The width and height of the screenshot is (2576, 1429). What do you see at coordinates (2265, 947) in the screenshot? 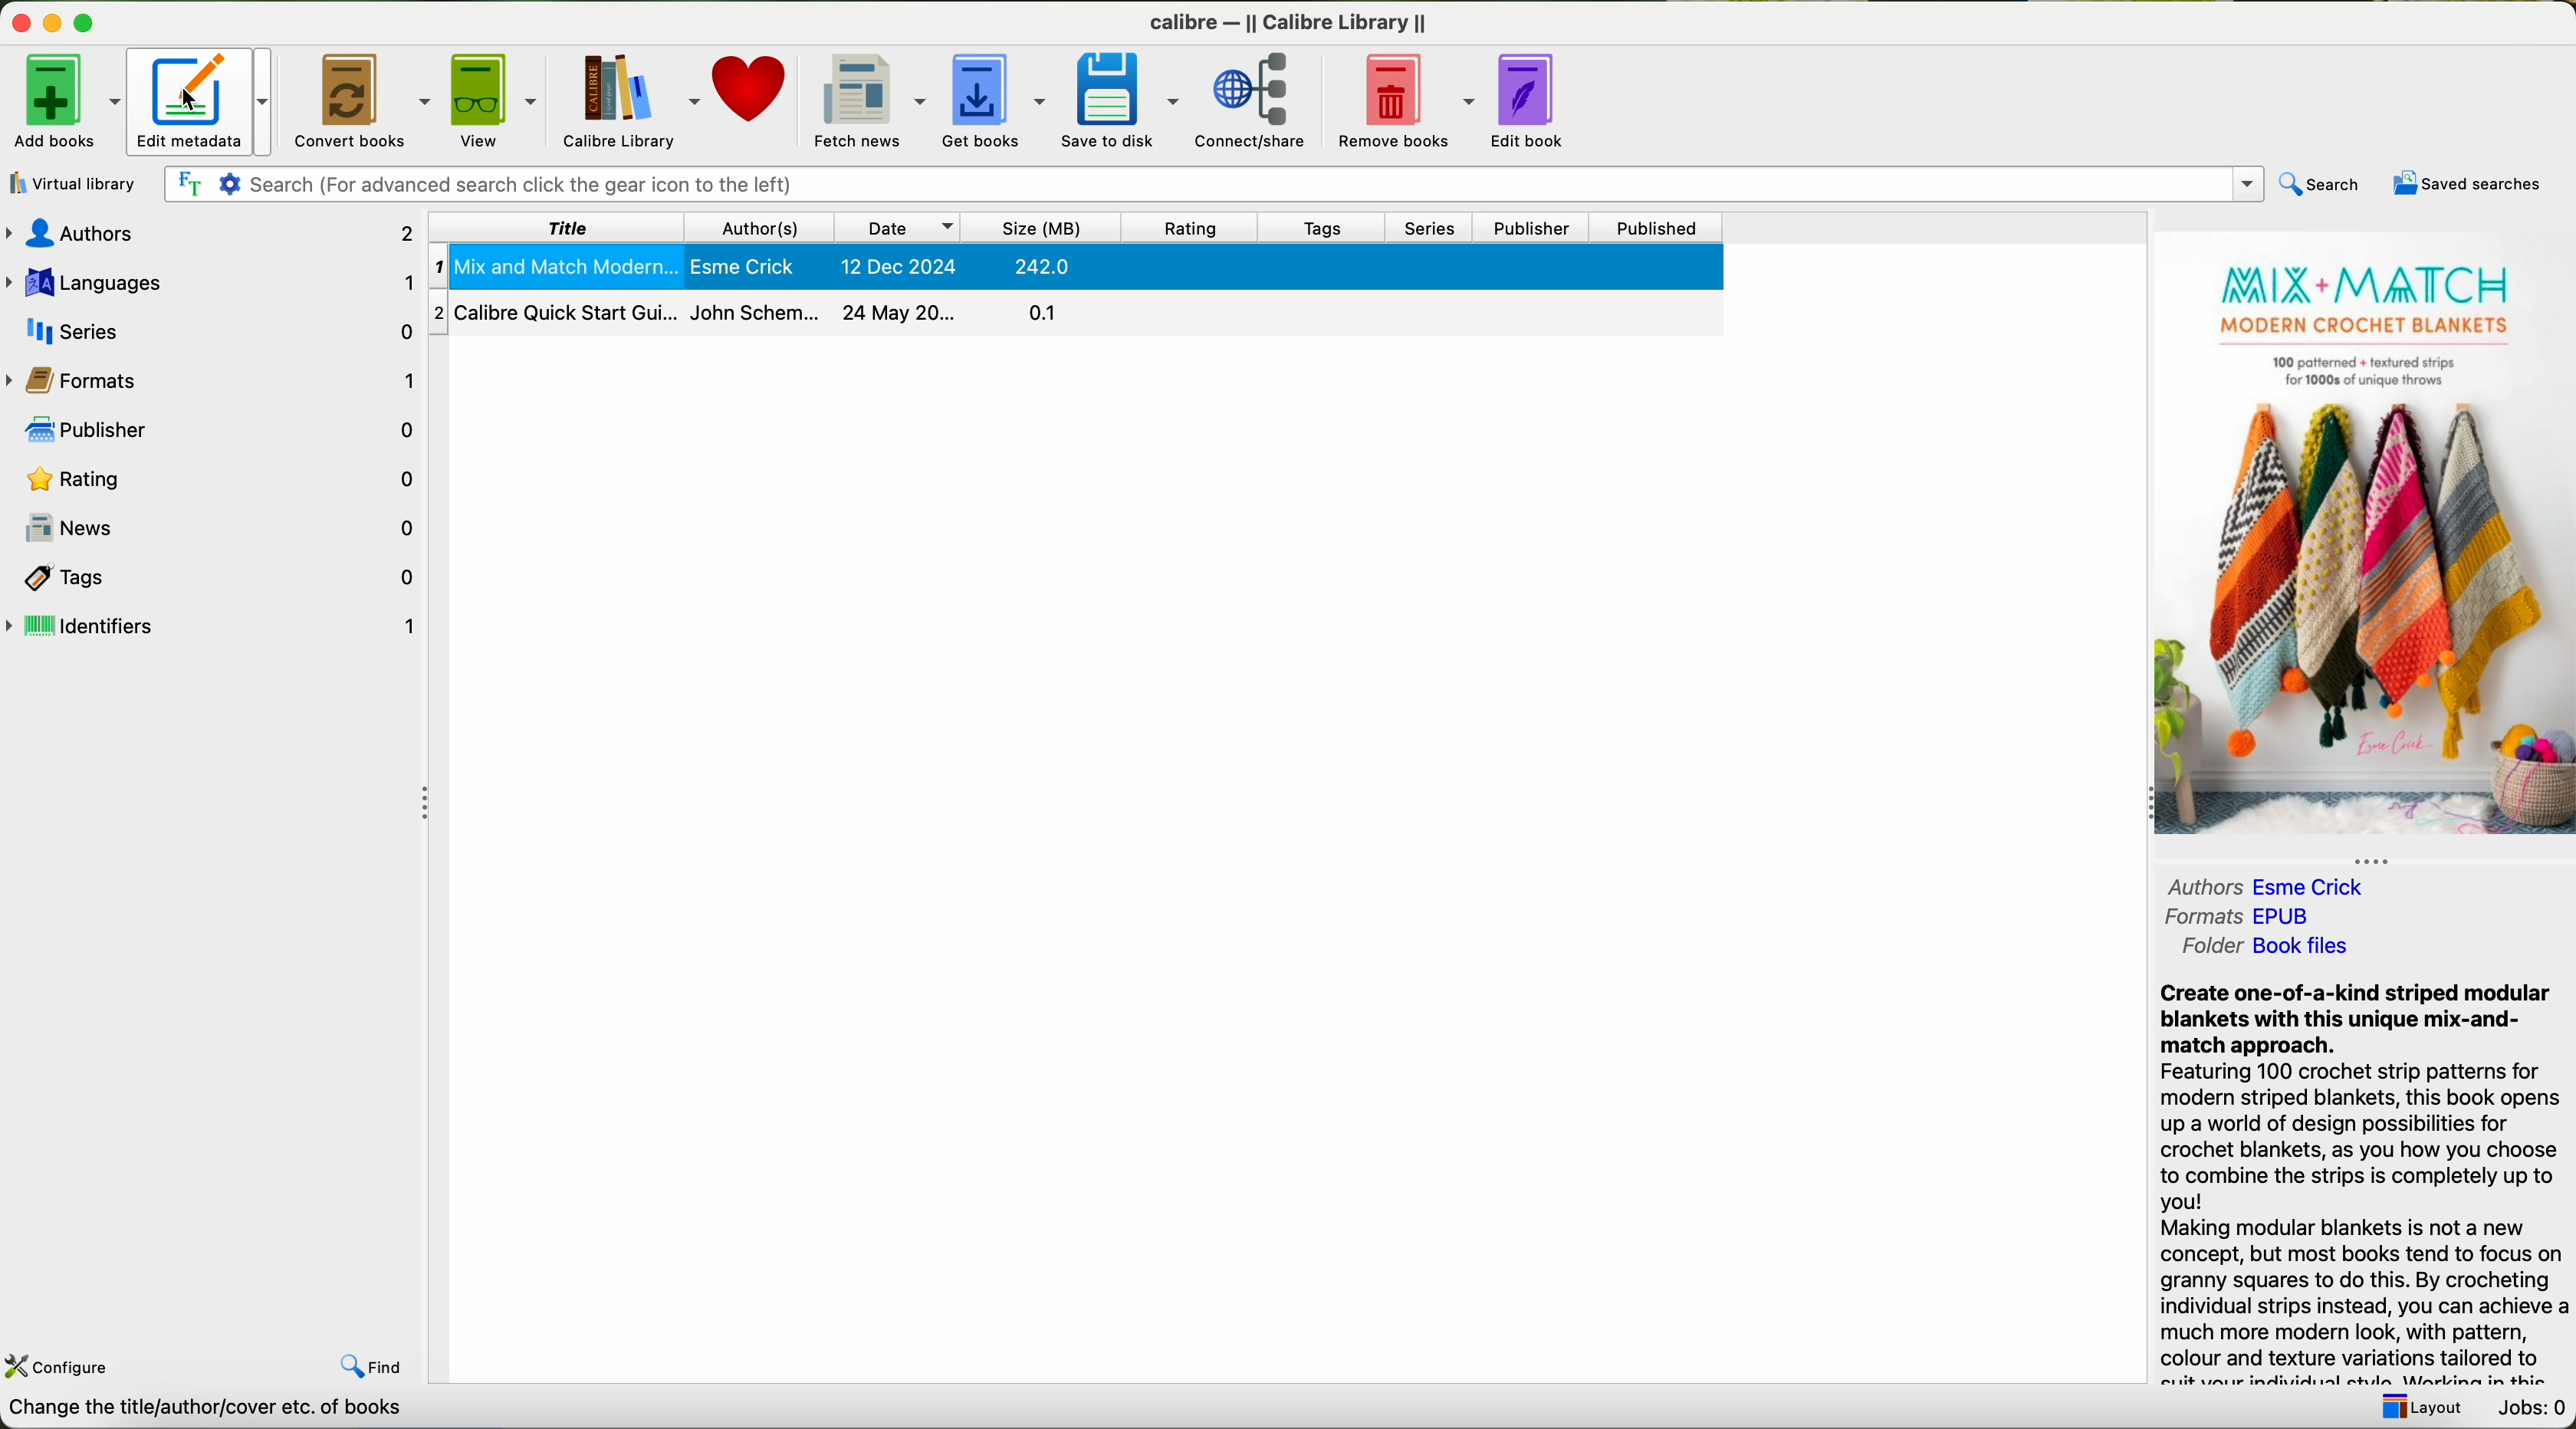
I see `folder` at bounding box center [2265, 947].